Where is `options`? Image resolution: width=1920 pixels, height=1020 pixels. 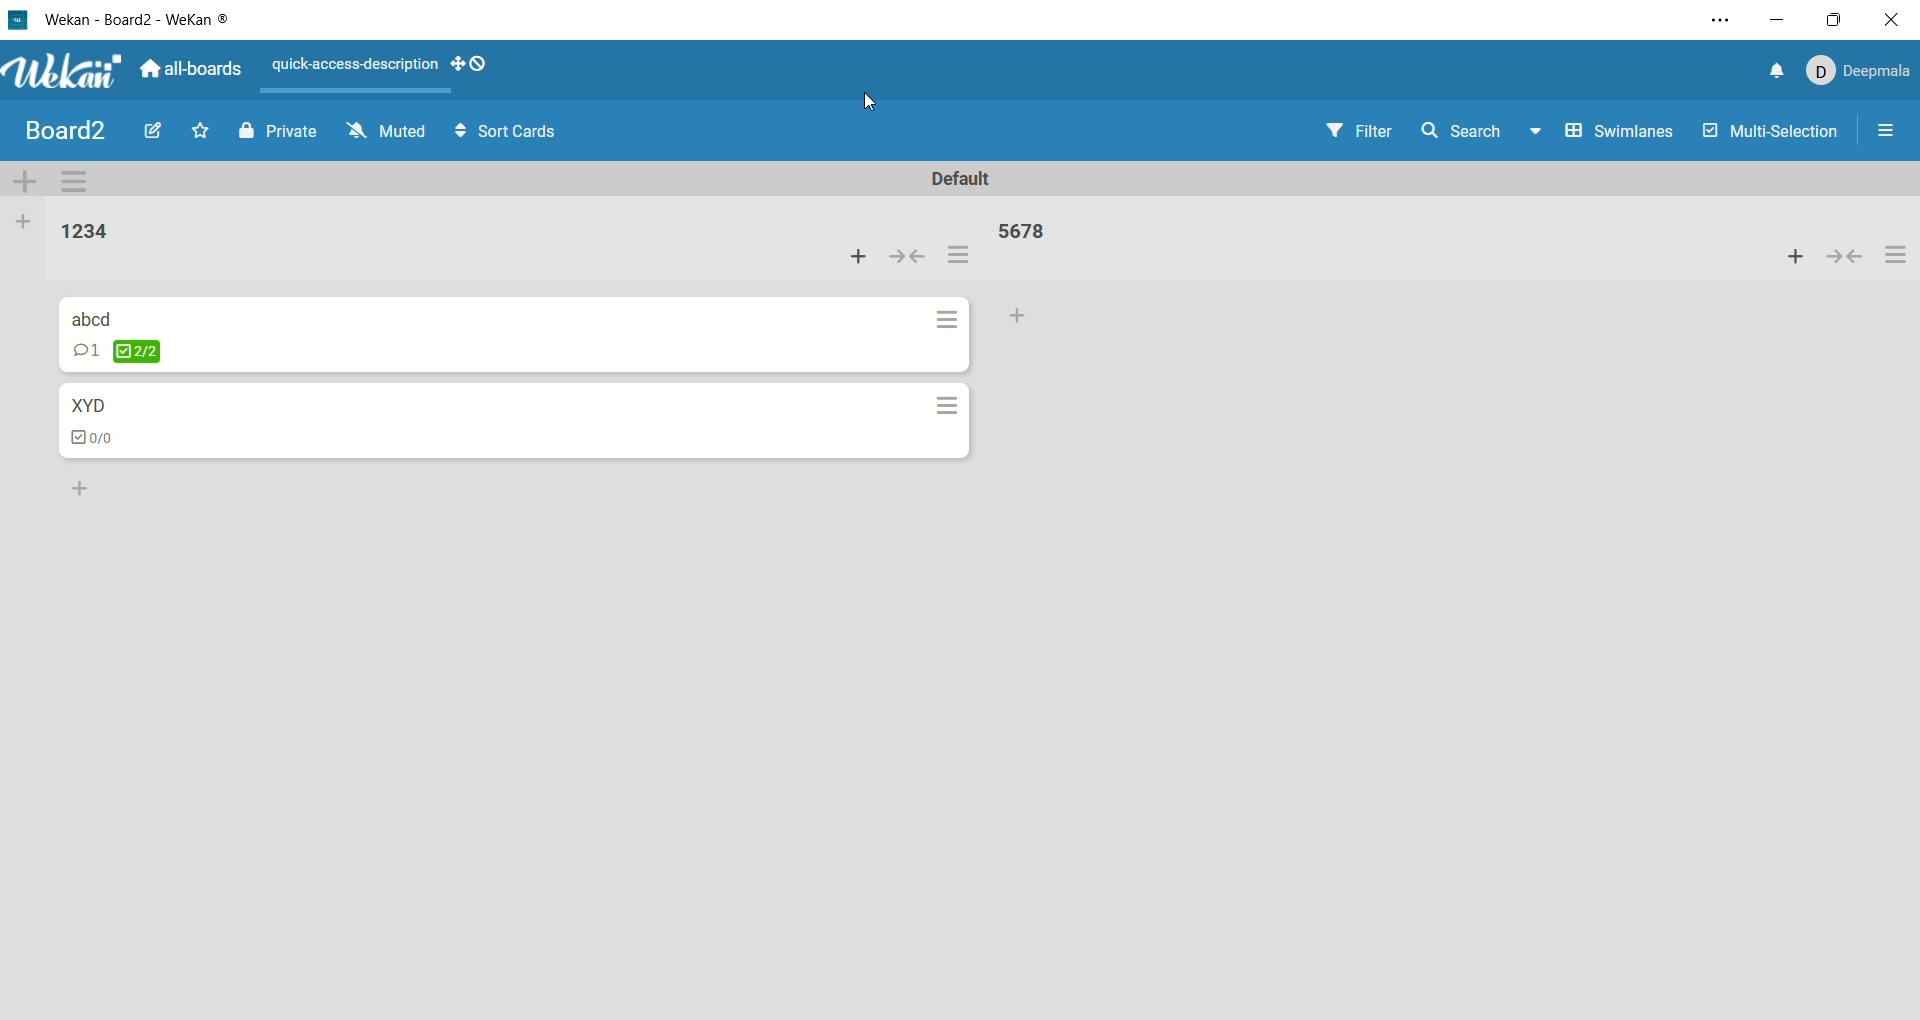
options is located at coordinates (1720, 19).